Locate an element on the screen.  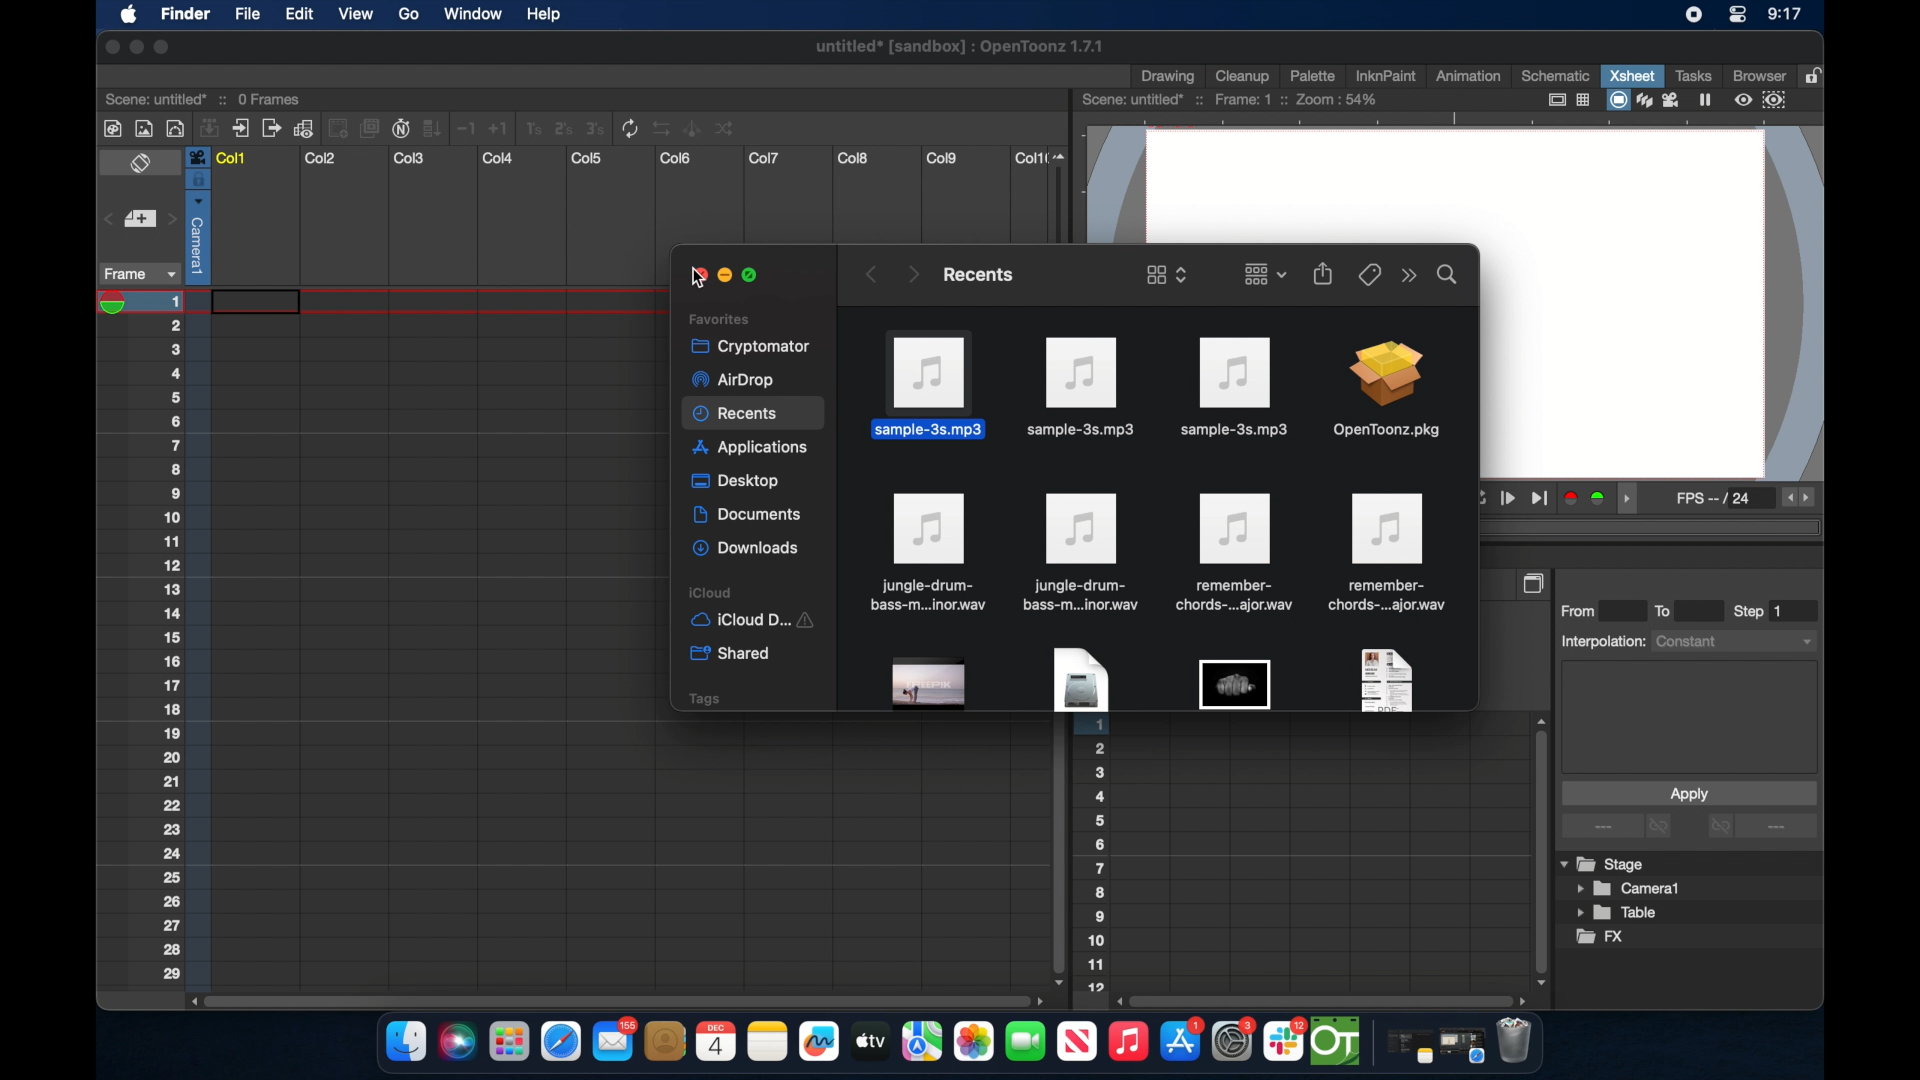
more  options is located at coordinates (1619, 827).